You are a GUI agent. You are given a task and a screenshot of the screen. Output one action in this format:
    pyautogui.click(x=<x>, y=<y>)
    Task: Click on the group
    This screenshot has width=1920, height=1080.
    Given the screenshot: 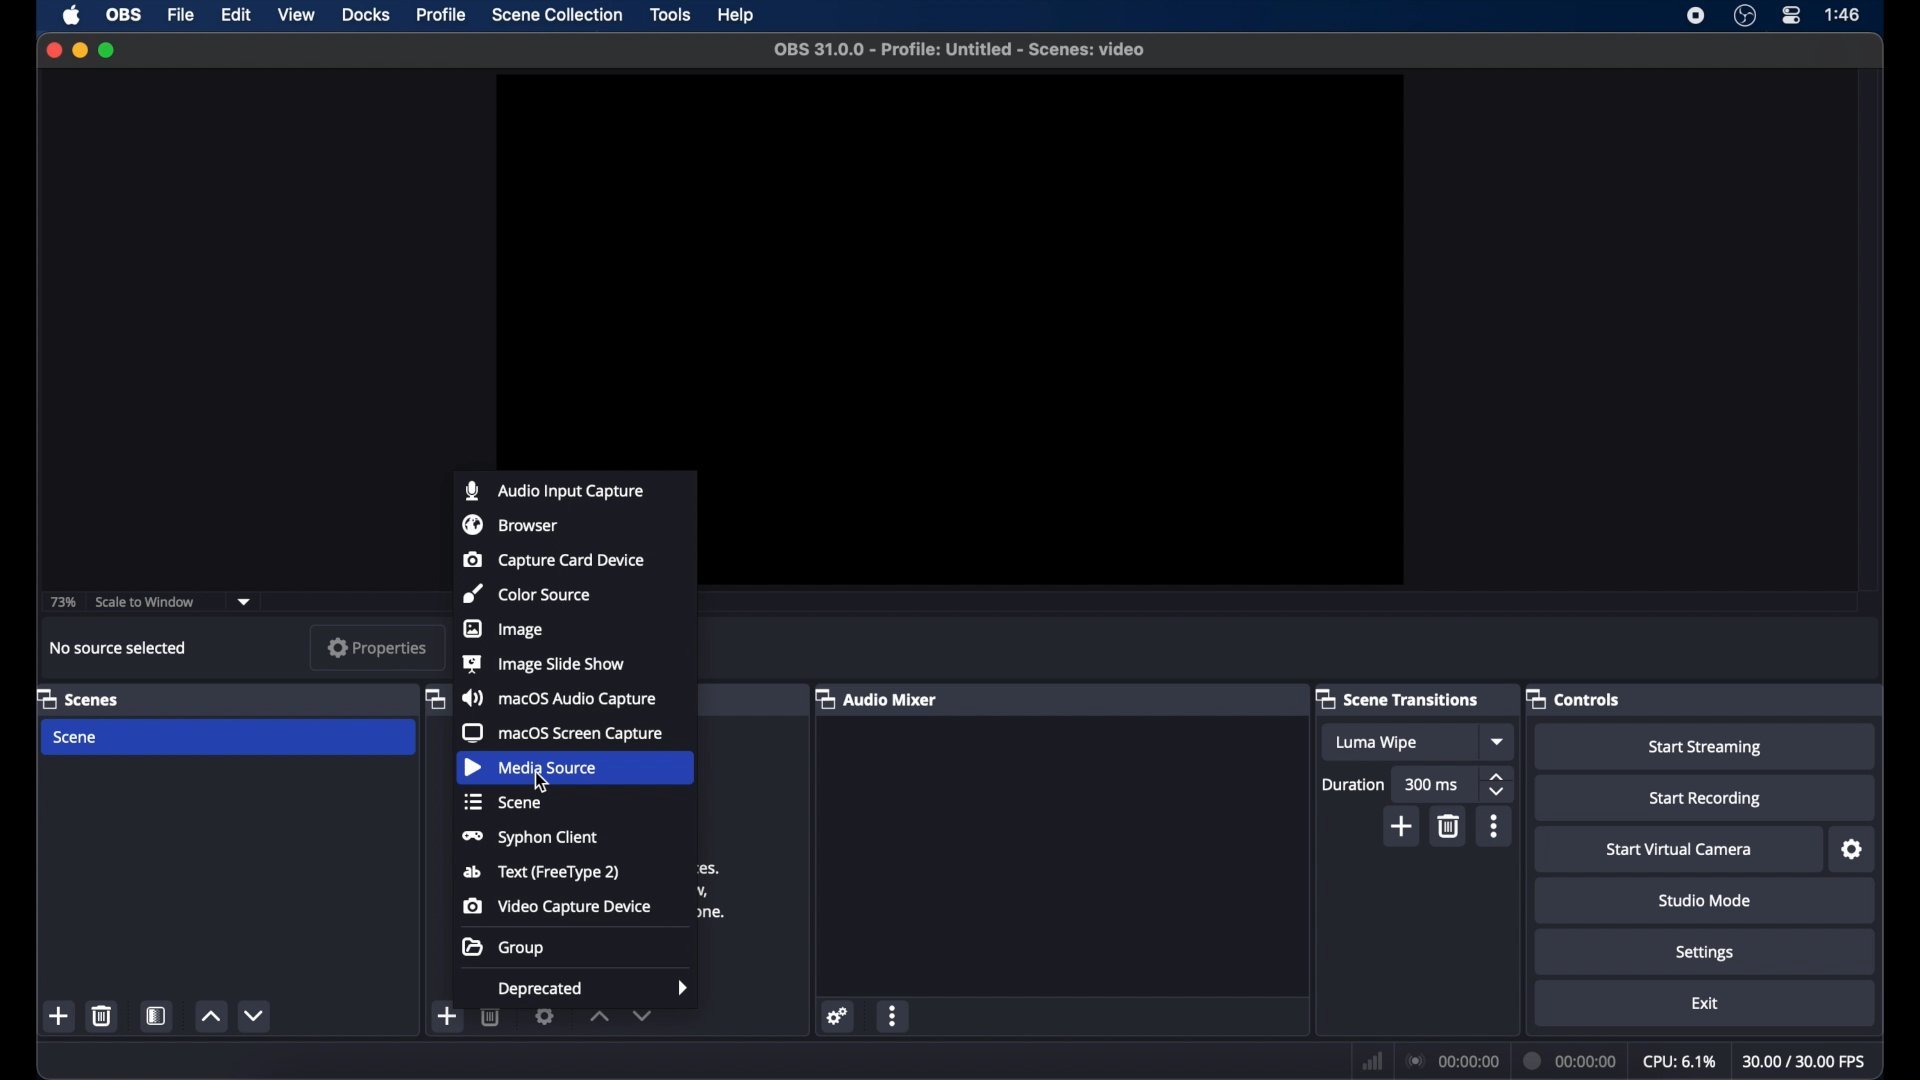 What is the action you would take?
    pyautogui.click(x=504, y=947)
    